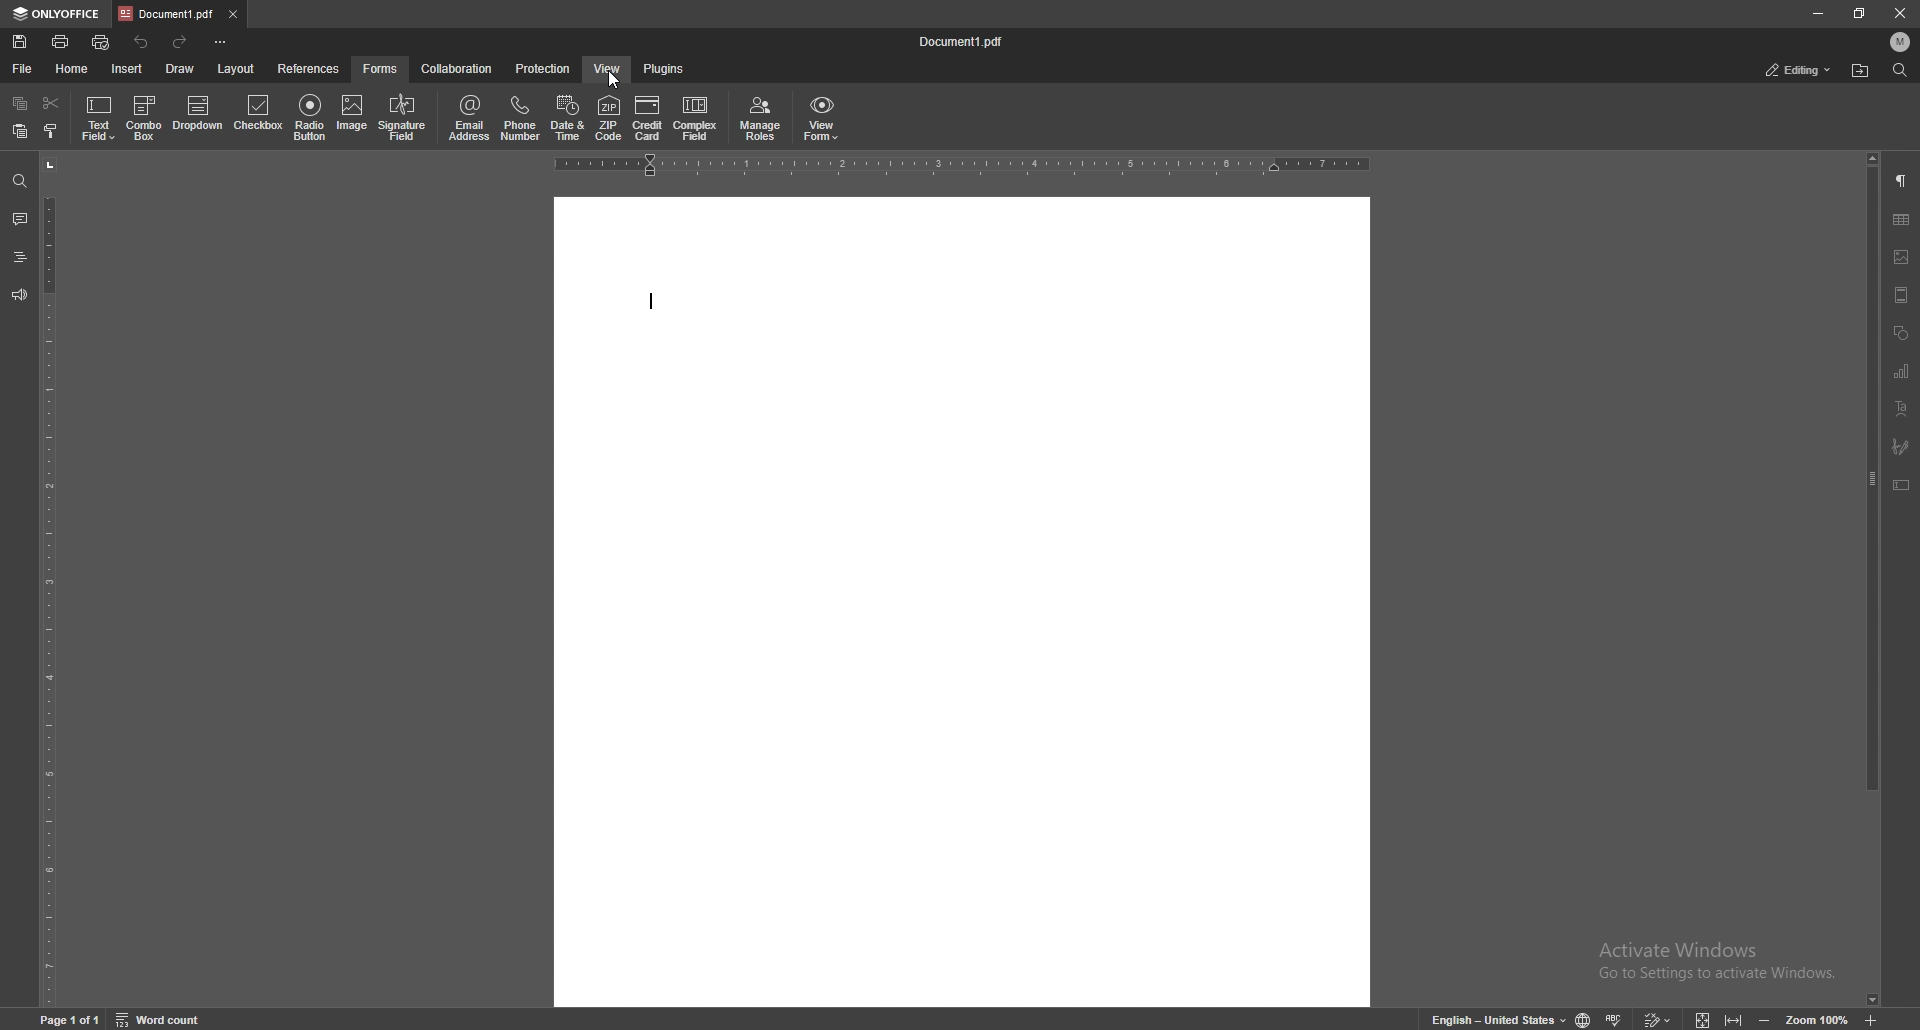 This screenshot has height=1030, width=1920. What do you see at coordinates (311, 117) in the screenshot?
I see `radio button` at bounding box center [311, 117].